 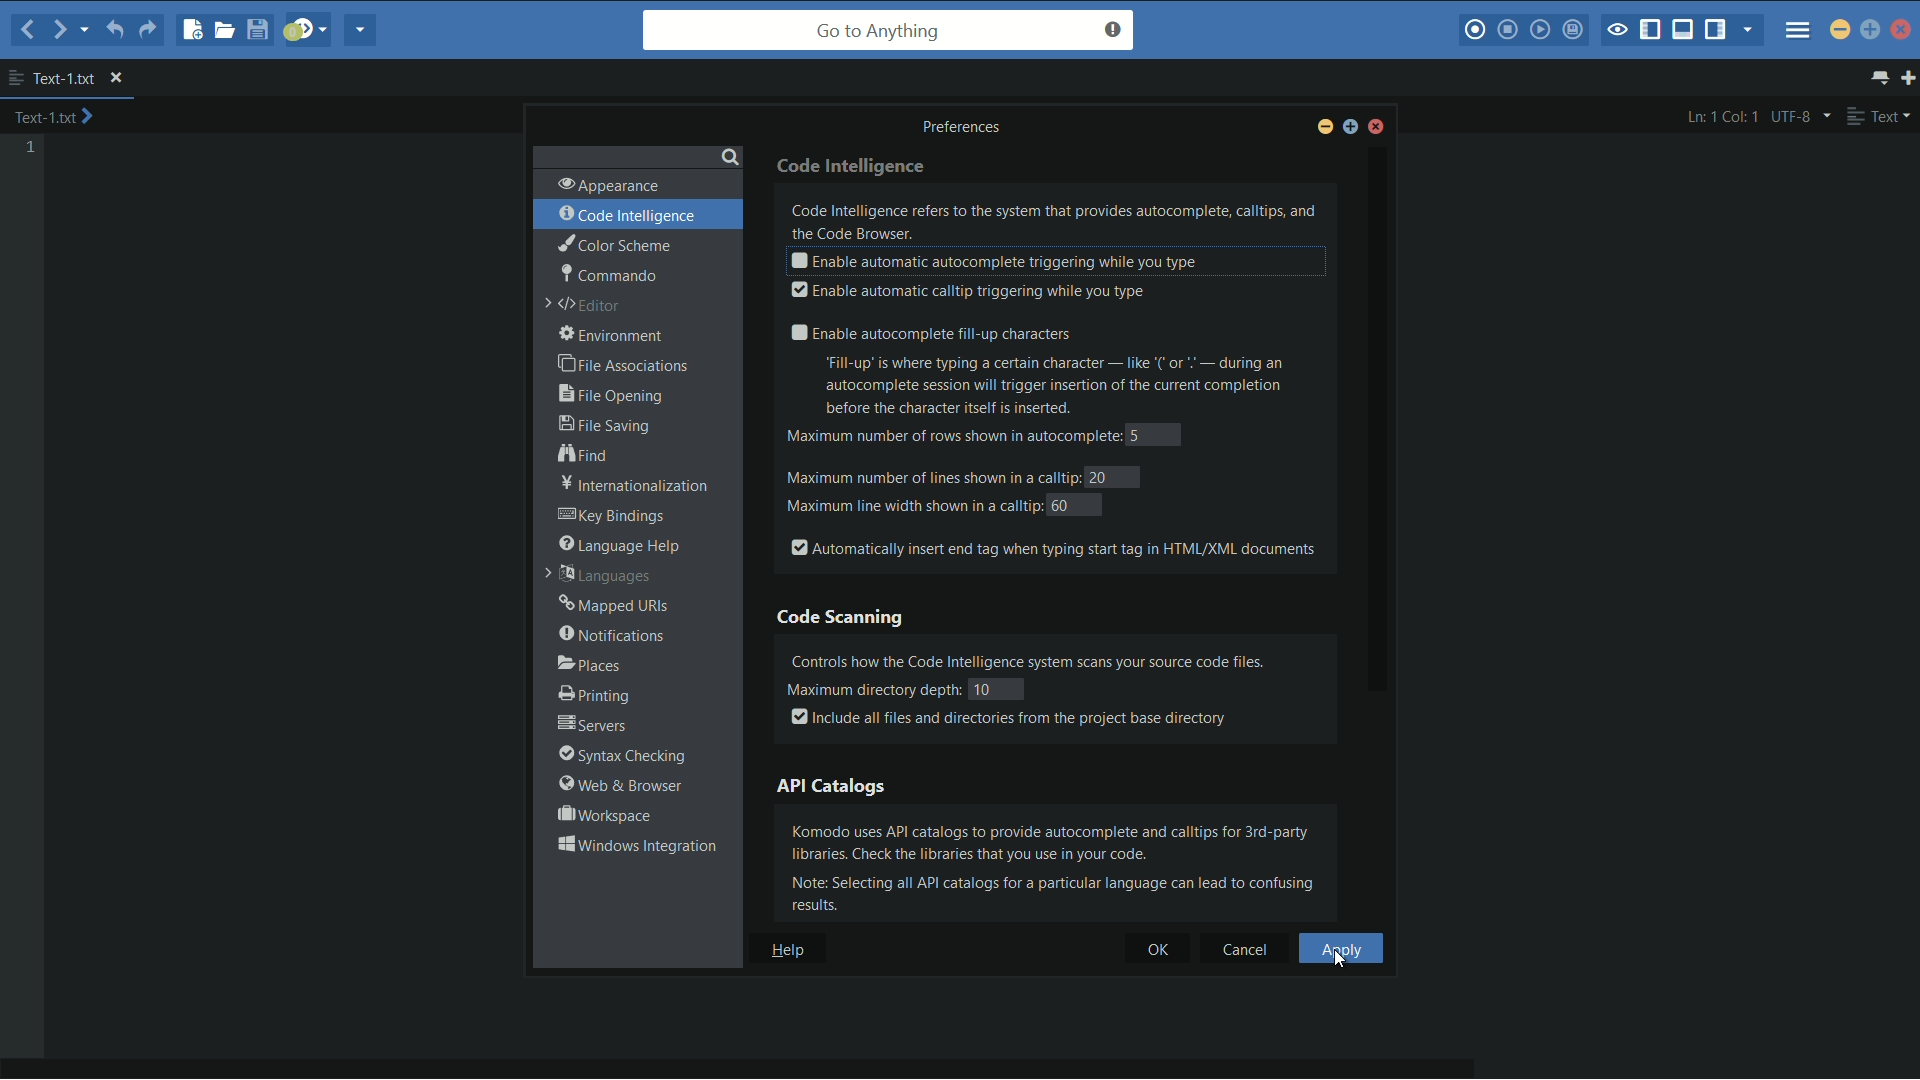 I want to click on 5, so click(x=1138, y=434).